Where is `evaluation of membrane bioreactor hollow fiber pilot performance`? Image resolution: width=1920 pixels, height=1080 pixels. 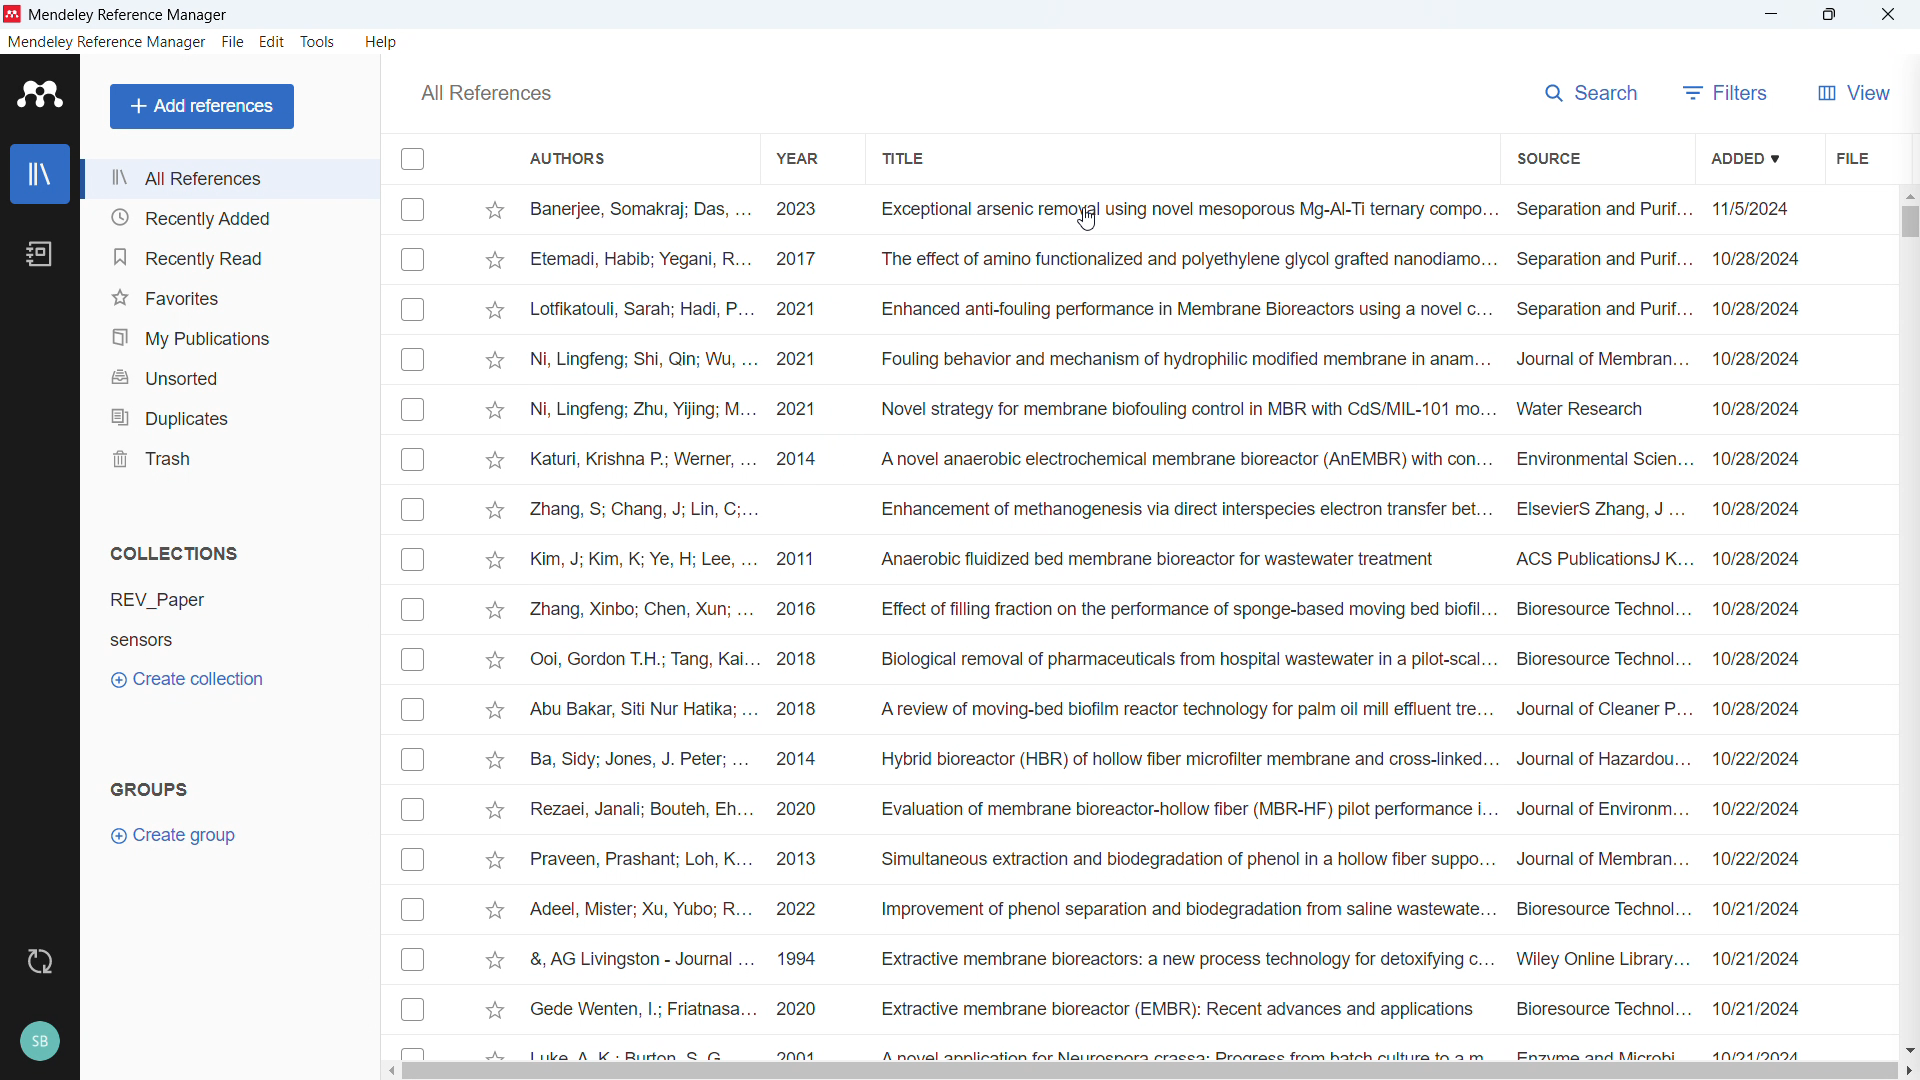 evaluation of membrane bioreactor hollow fiber pilot performance is located at coordinates (1185, 810).